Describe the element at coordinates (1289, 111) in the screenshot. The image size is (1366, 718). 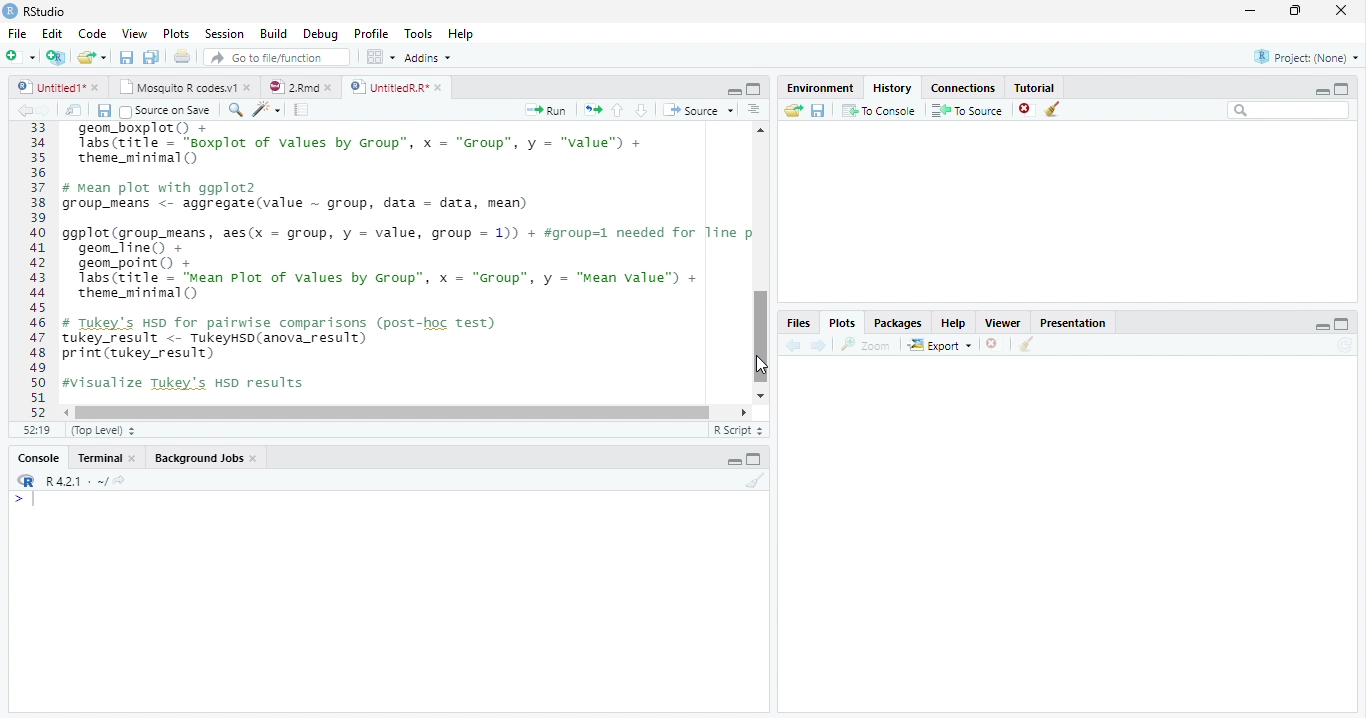
I see `Search` at that location.